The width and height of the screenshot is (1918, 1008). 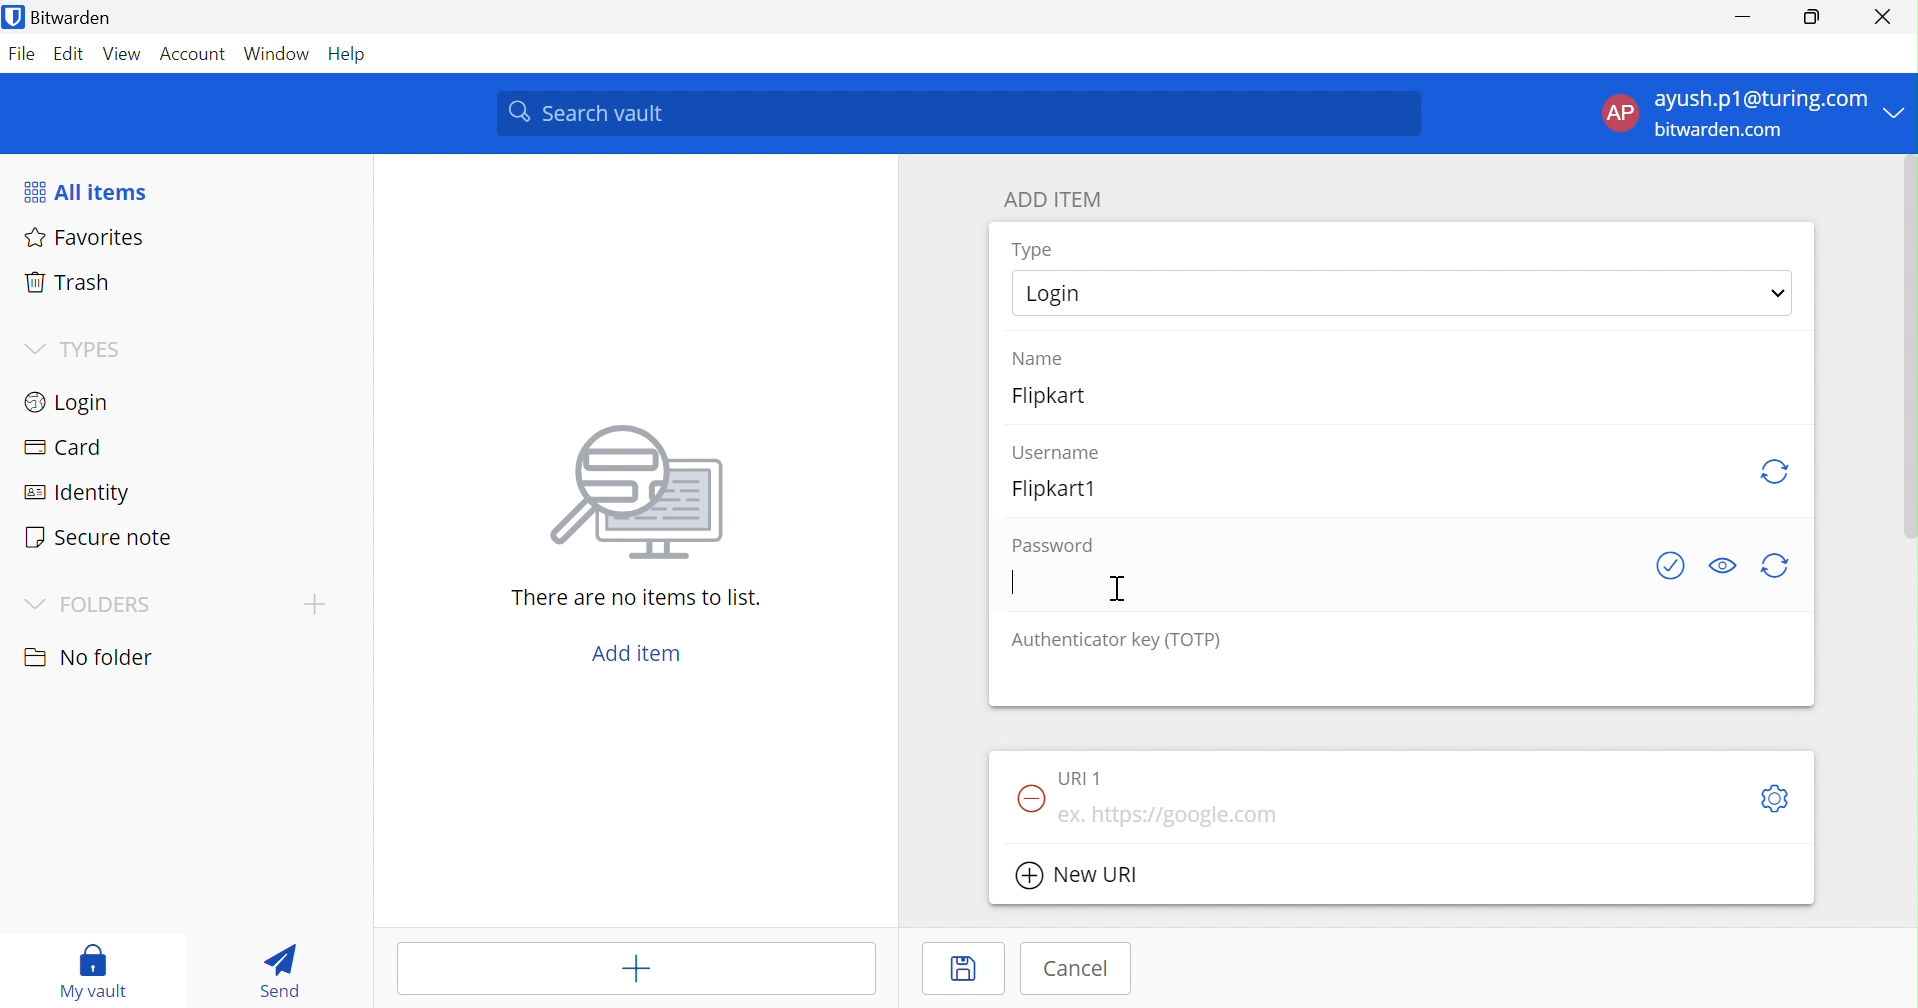 What do you see at coordinates (119, 53) in the screenshot?
I see `View` at bounding box center [119, 53].